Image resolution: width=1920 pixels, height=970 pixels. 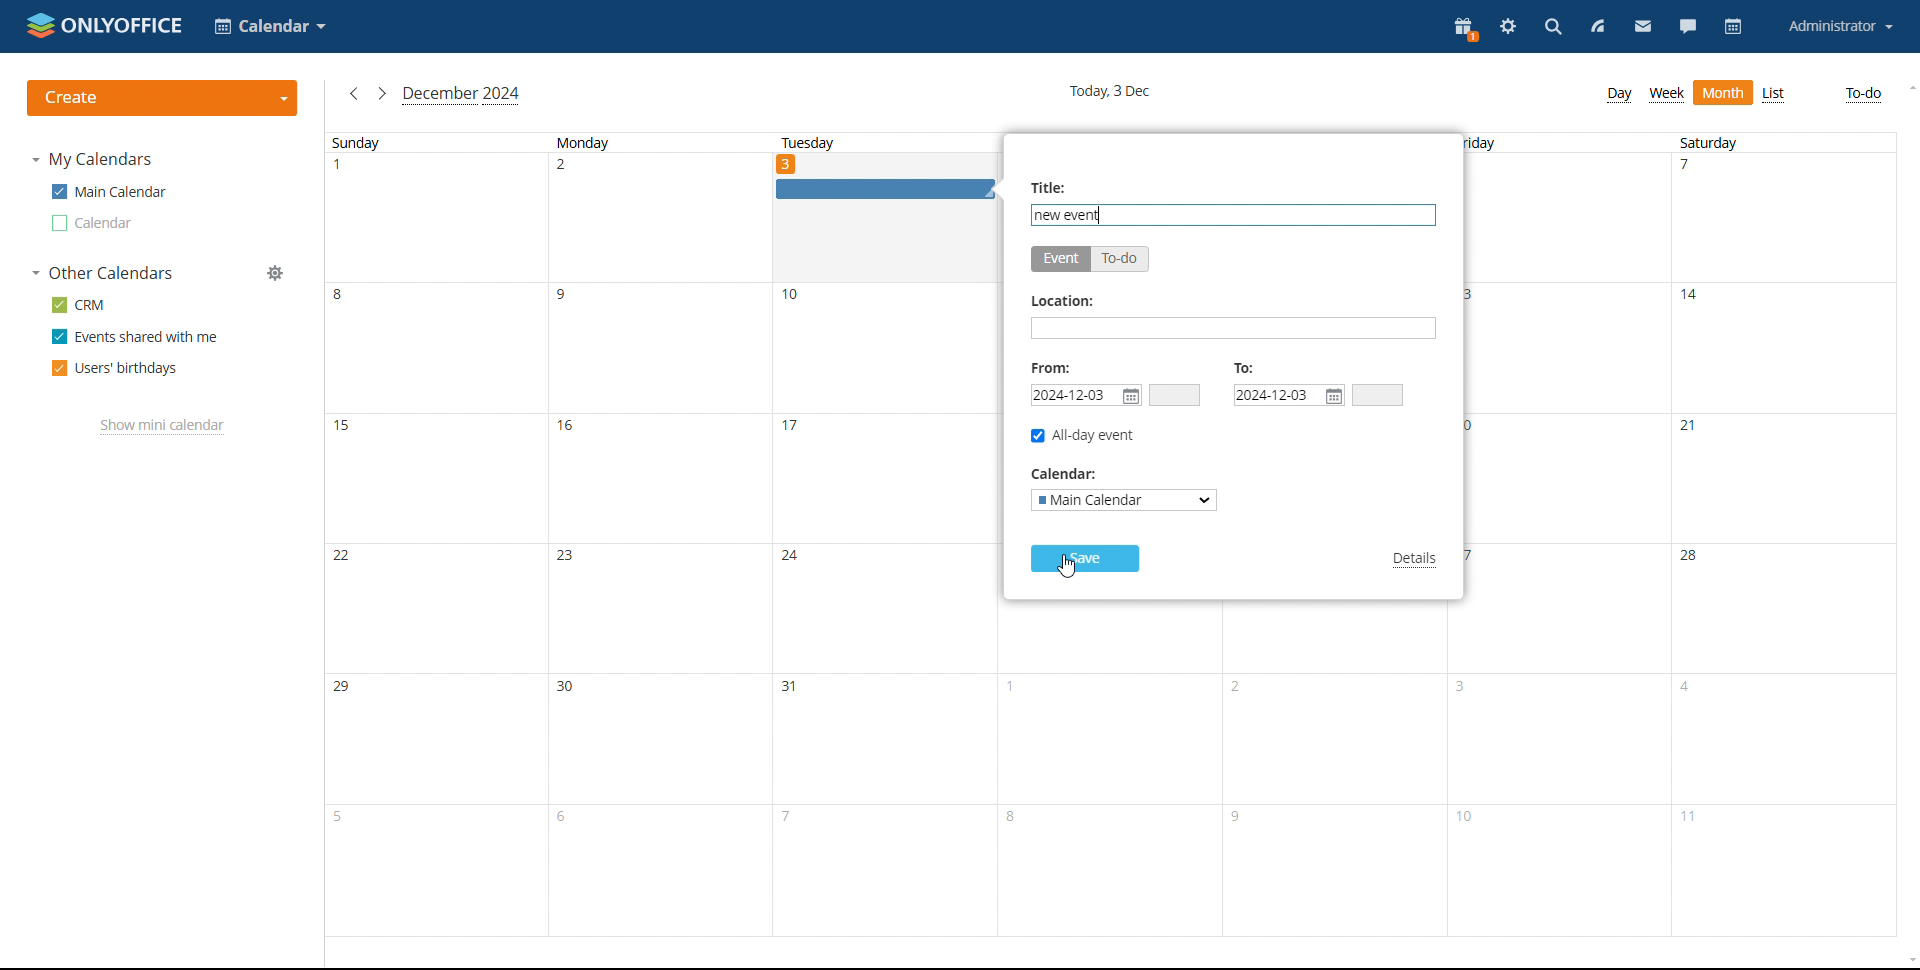 I want to click on from:, so click(x=1052, y=367).